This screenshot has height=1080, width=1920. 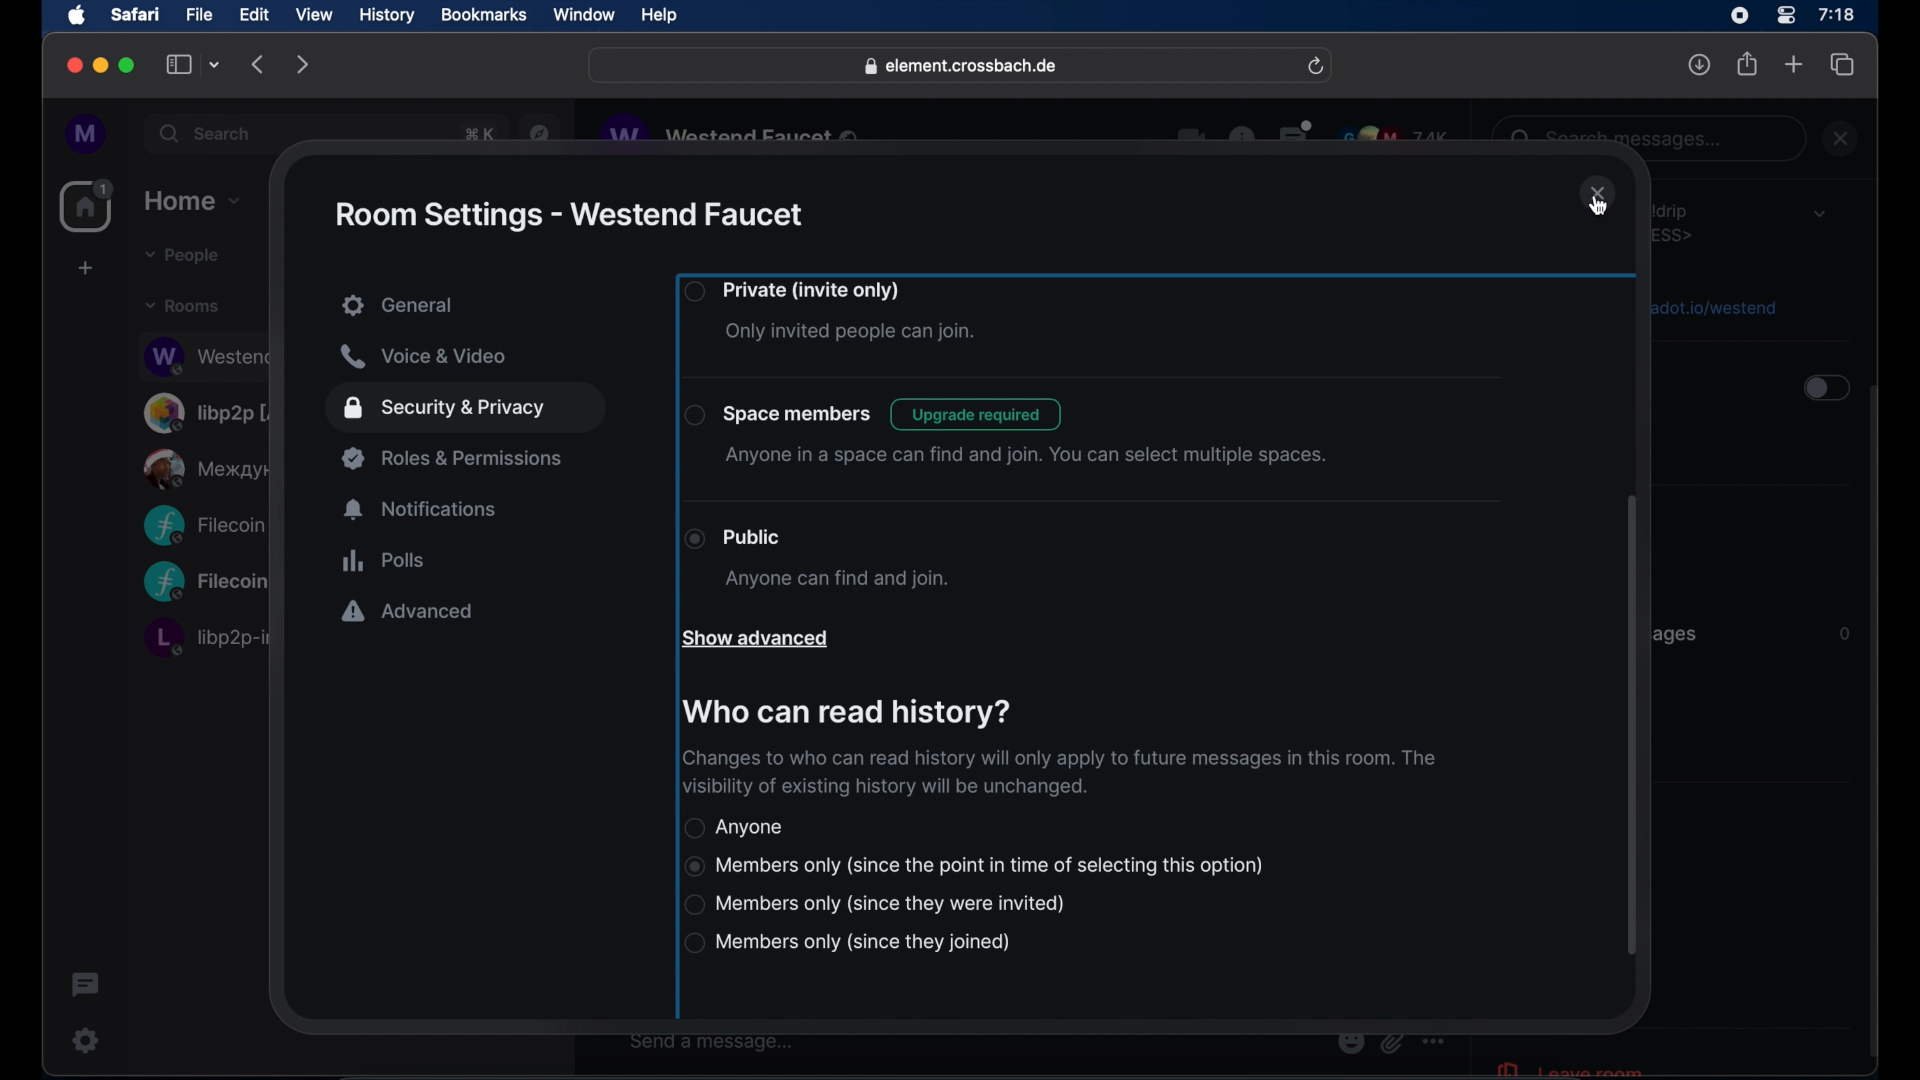 What do you see at coordinates (659, 16) in the screenshot?
I see `help` at bounding box center [659, 16].